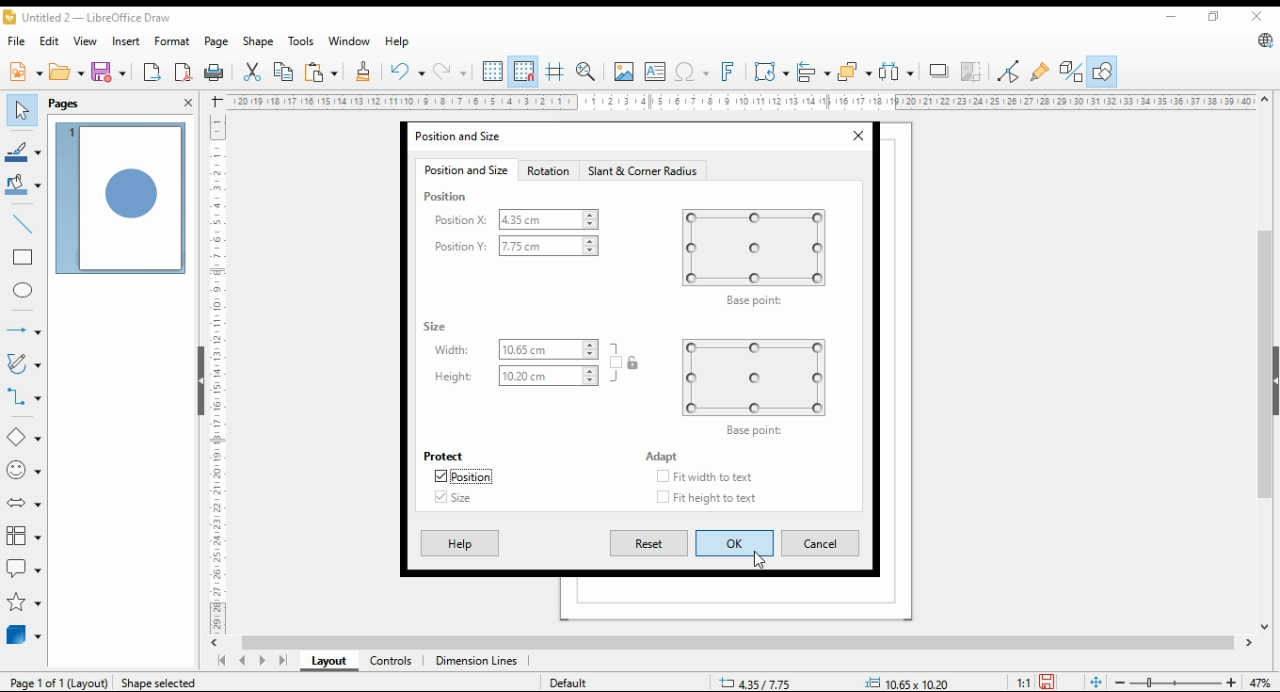 Image resolution: width=1280 pixels, height=692 pixels. I want to click on position, so click(448, 198).